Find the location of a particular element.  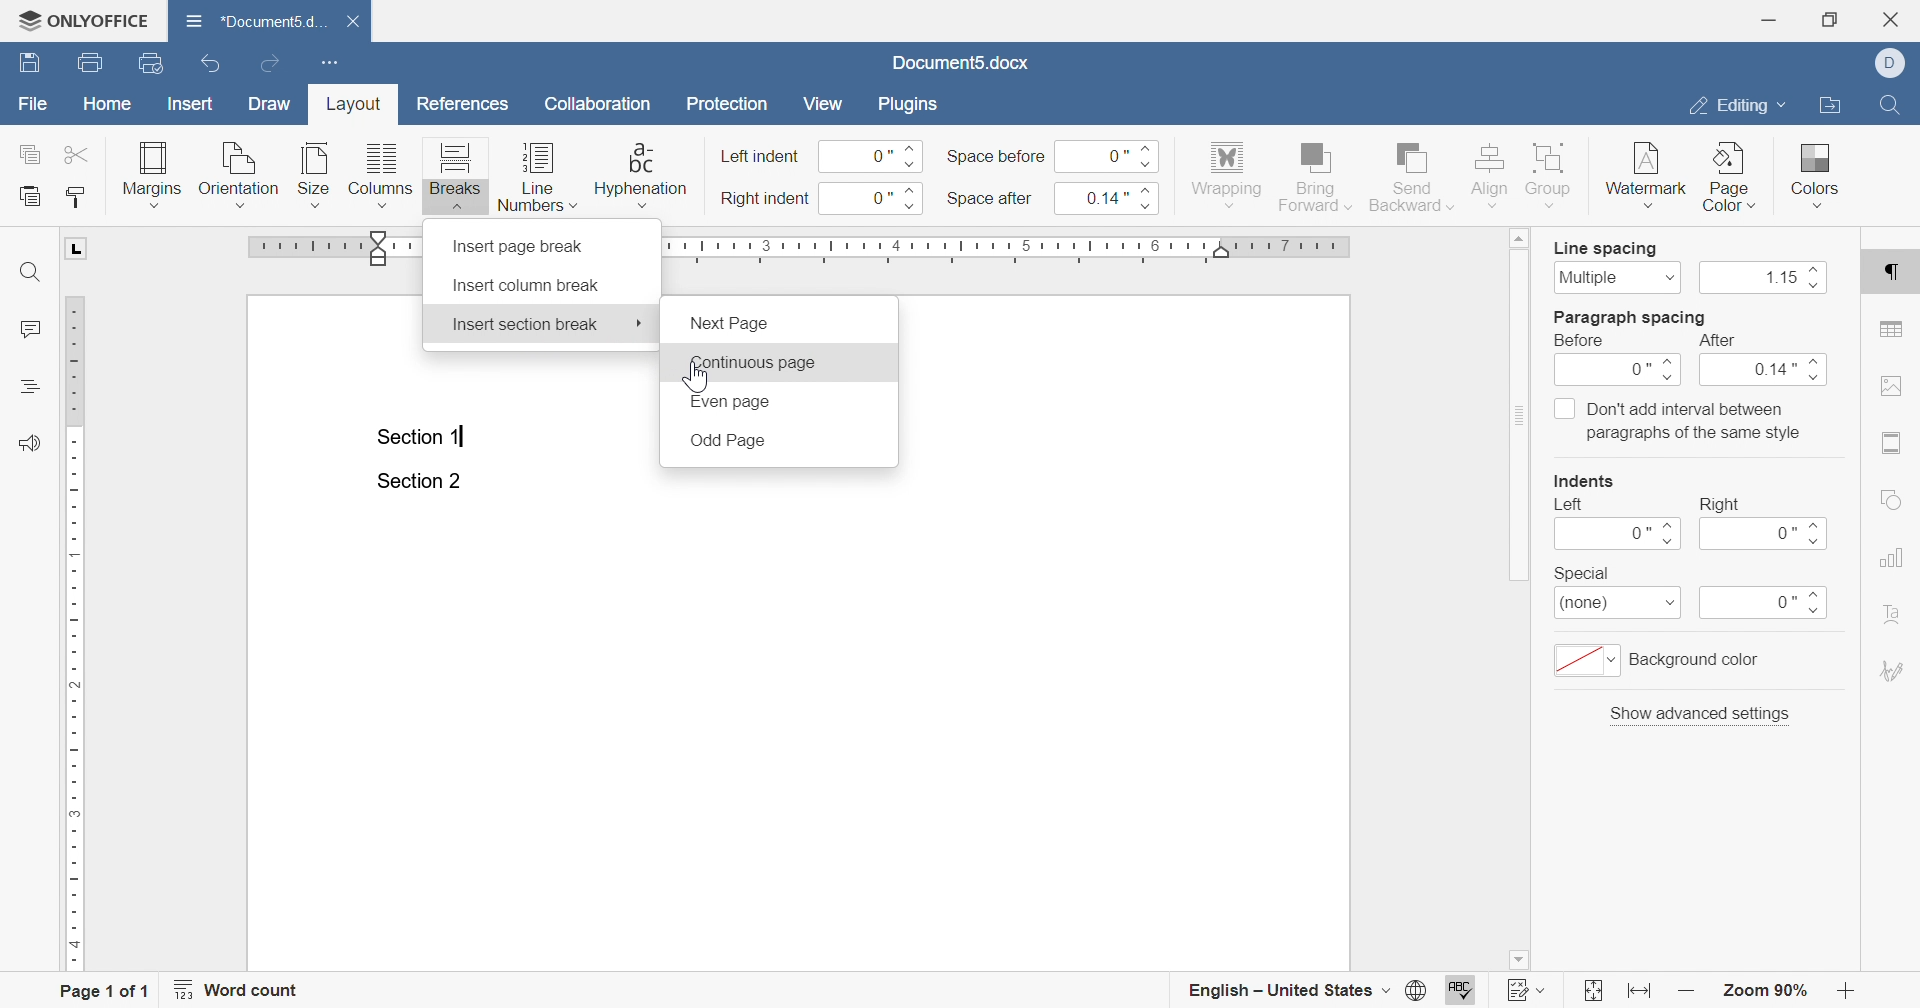

home is located at coordinates (108, 104).